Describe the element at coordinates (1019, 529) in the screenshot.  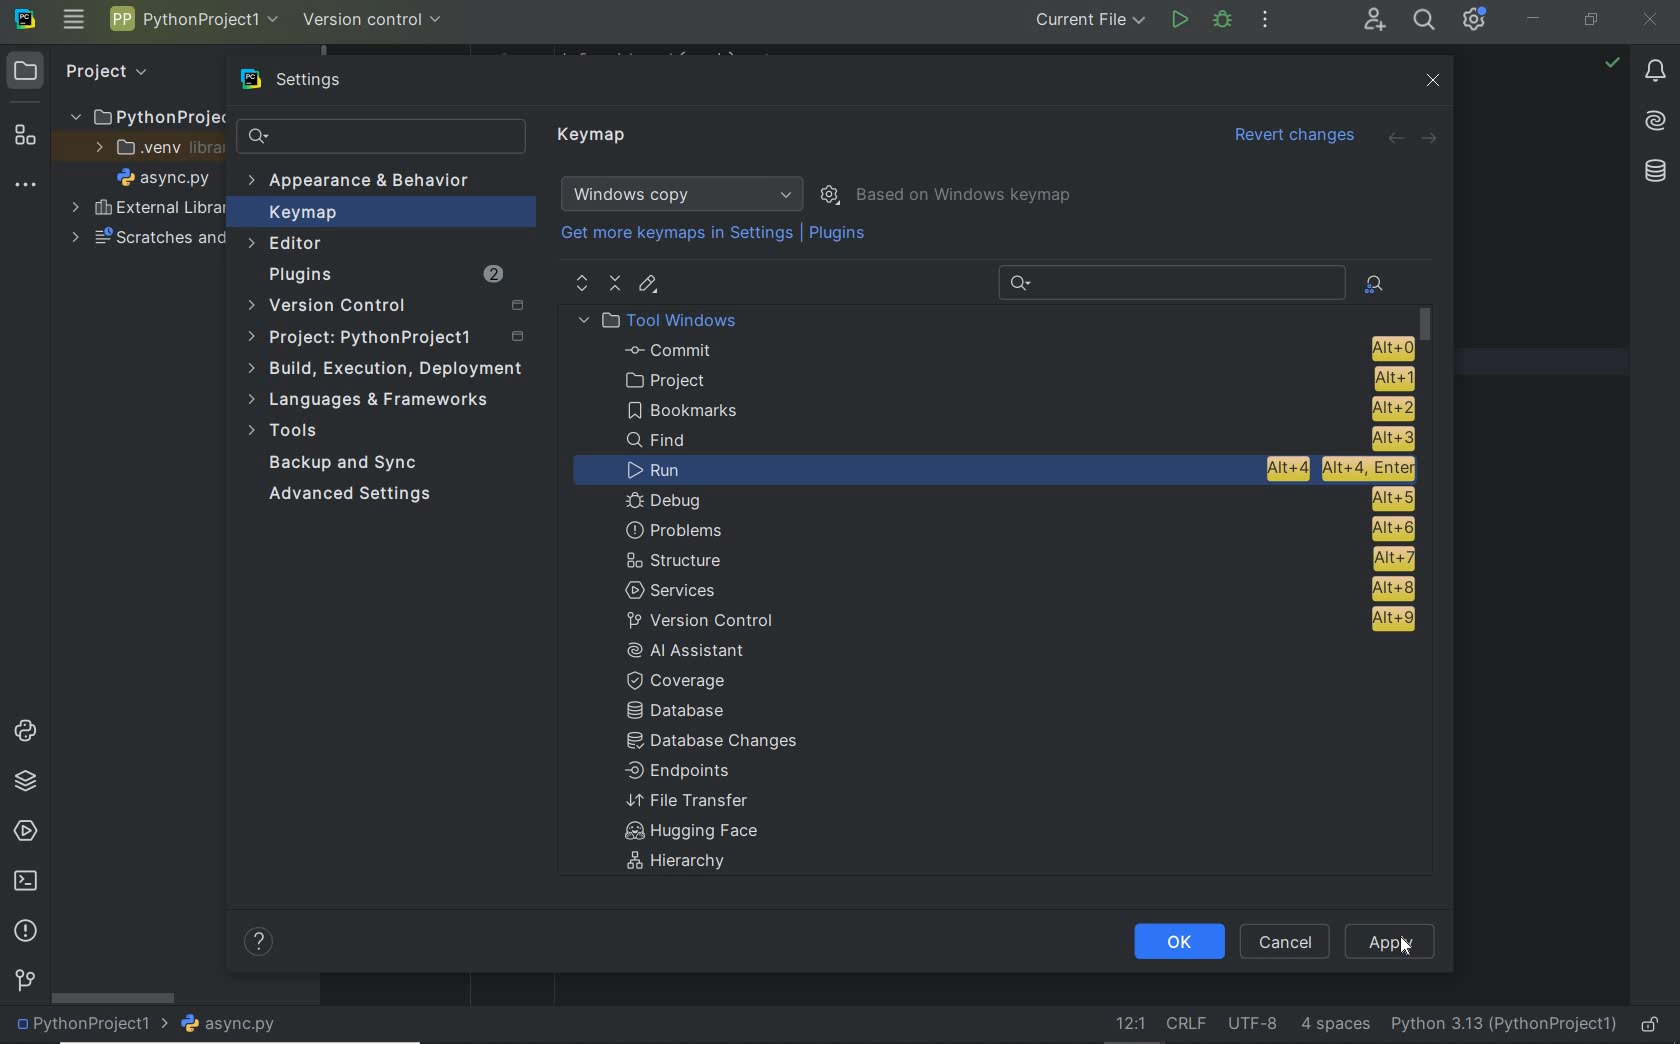
I see `problems` at that location.